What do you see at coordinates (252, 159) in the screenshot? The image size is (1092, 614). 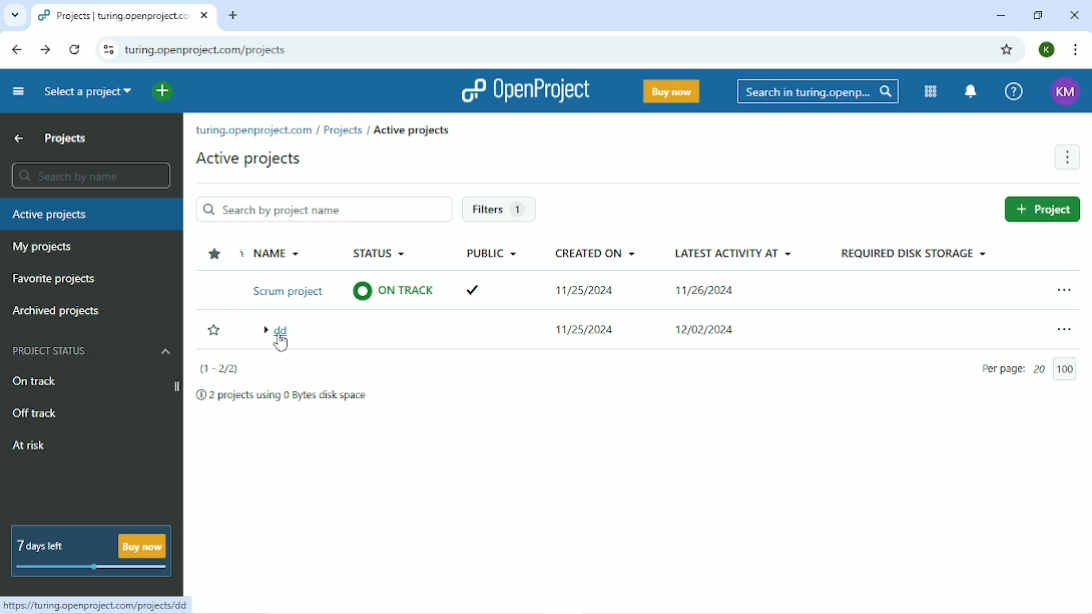 I see `Active projects` at bounding box center [252, 159].